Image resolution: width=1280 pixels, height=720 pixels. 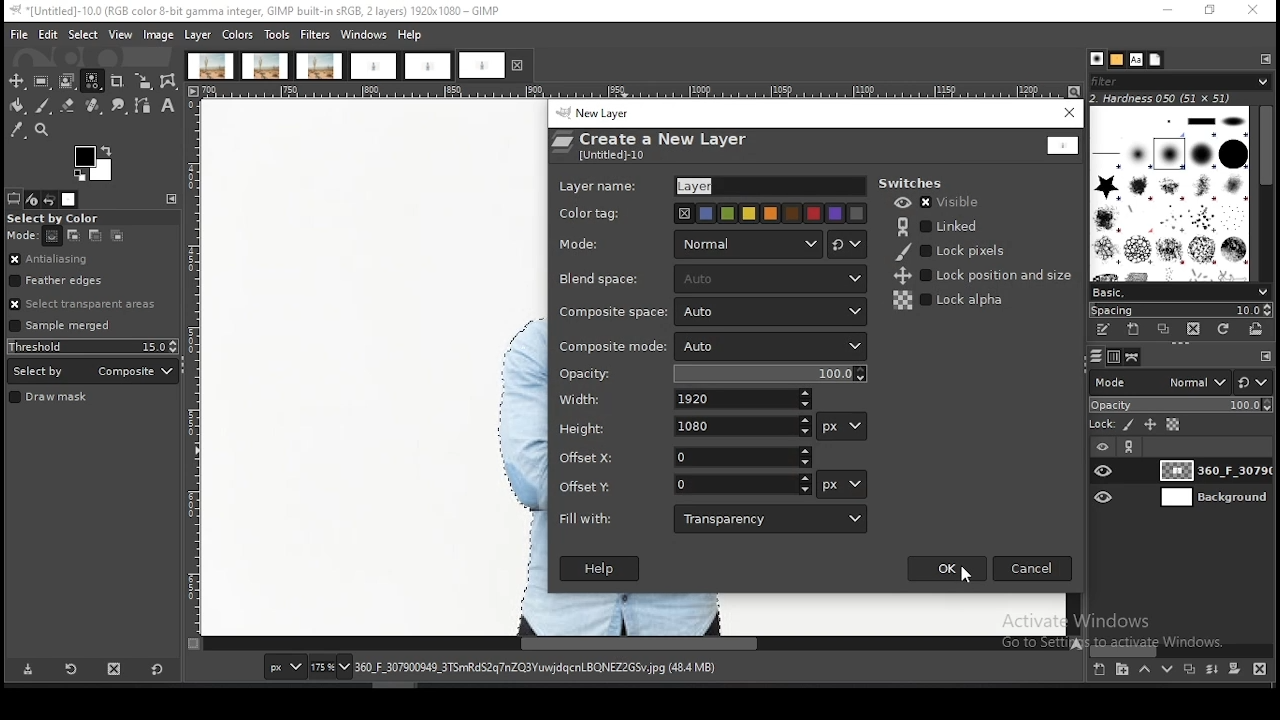 What do you see at coordinates (602, 115) in the screenshot?
I see `new layer` at bounding box center [602, 115].